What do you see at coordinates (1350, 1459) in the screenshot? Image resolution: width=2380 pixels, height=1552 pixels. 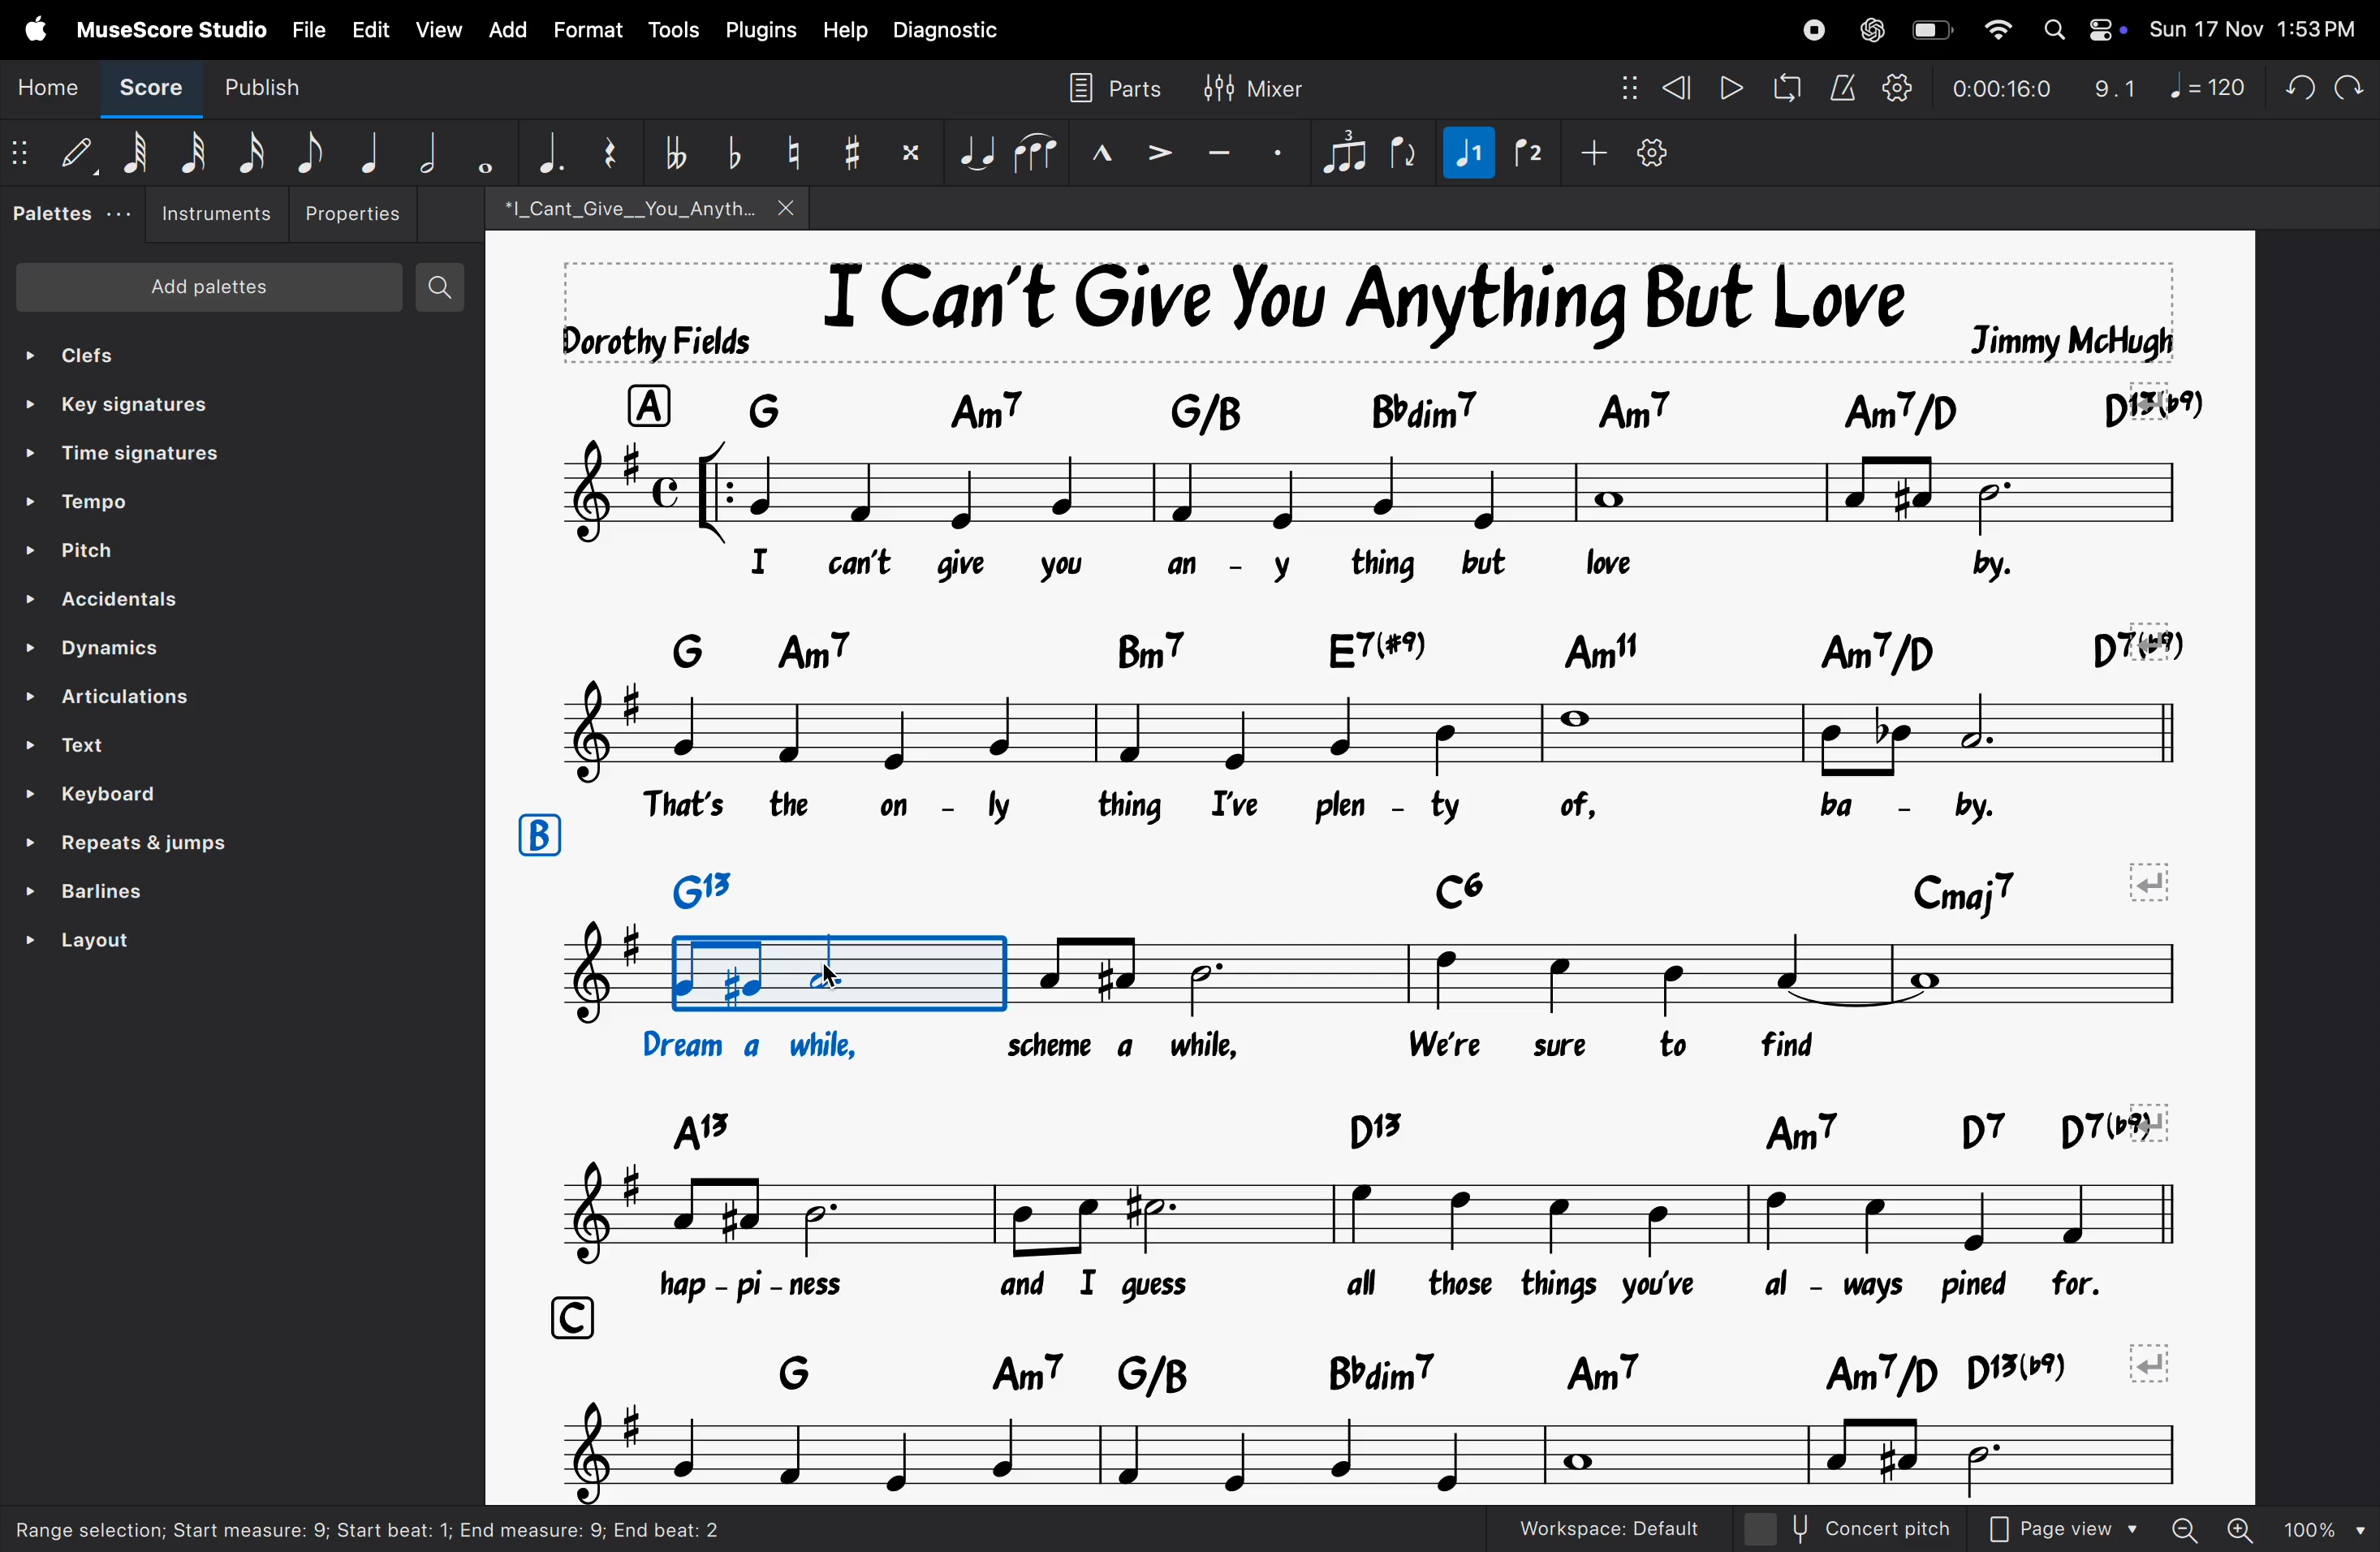 I see `notes` at bounding box center [1350, 1459].